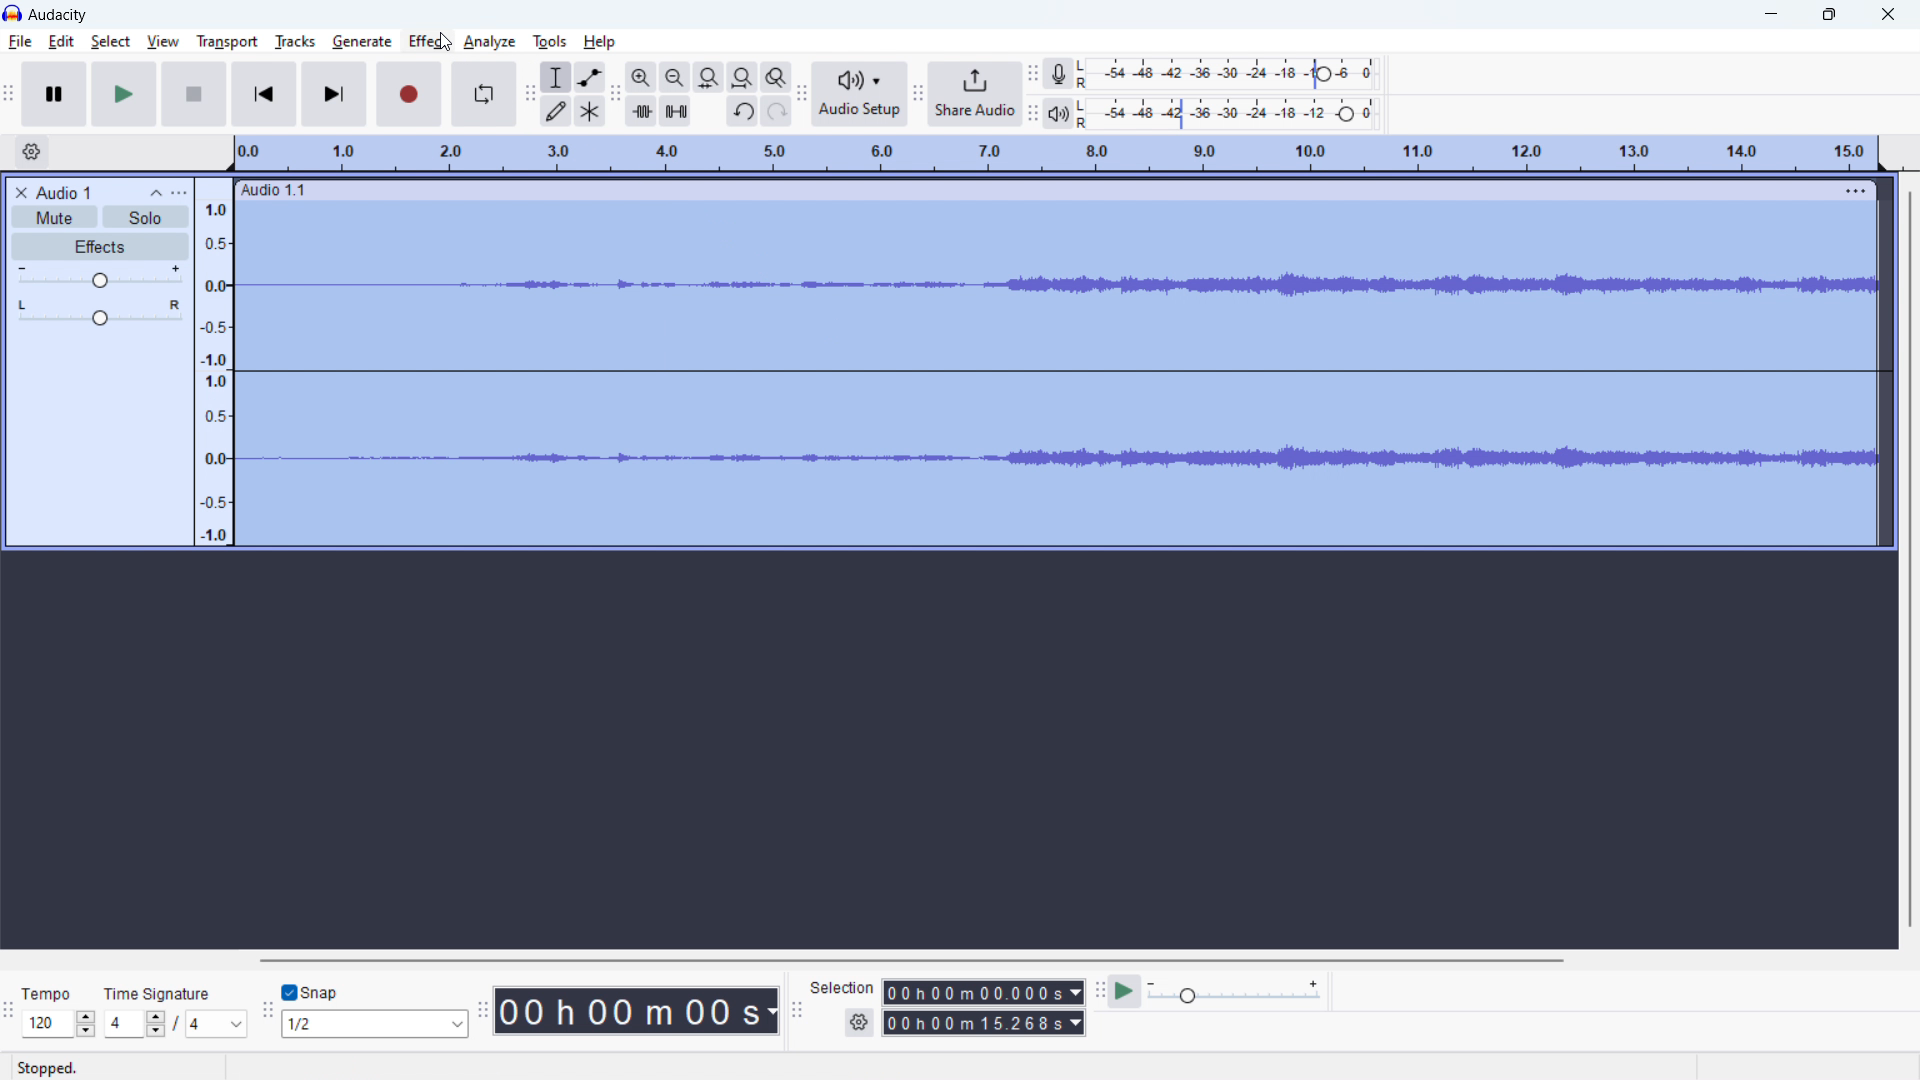 The width and height of the screenshot is (1920, 1080). Describe the element at coordinates (264, 94) in the screenshot. I see `skip to start` at that location.